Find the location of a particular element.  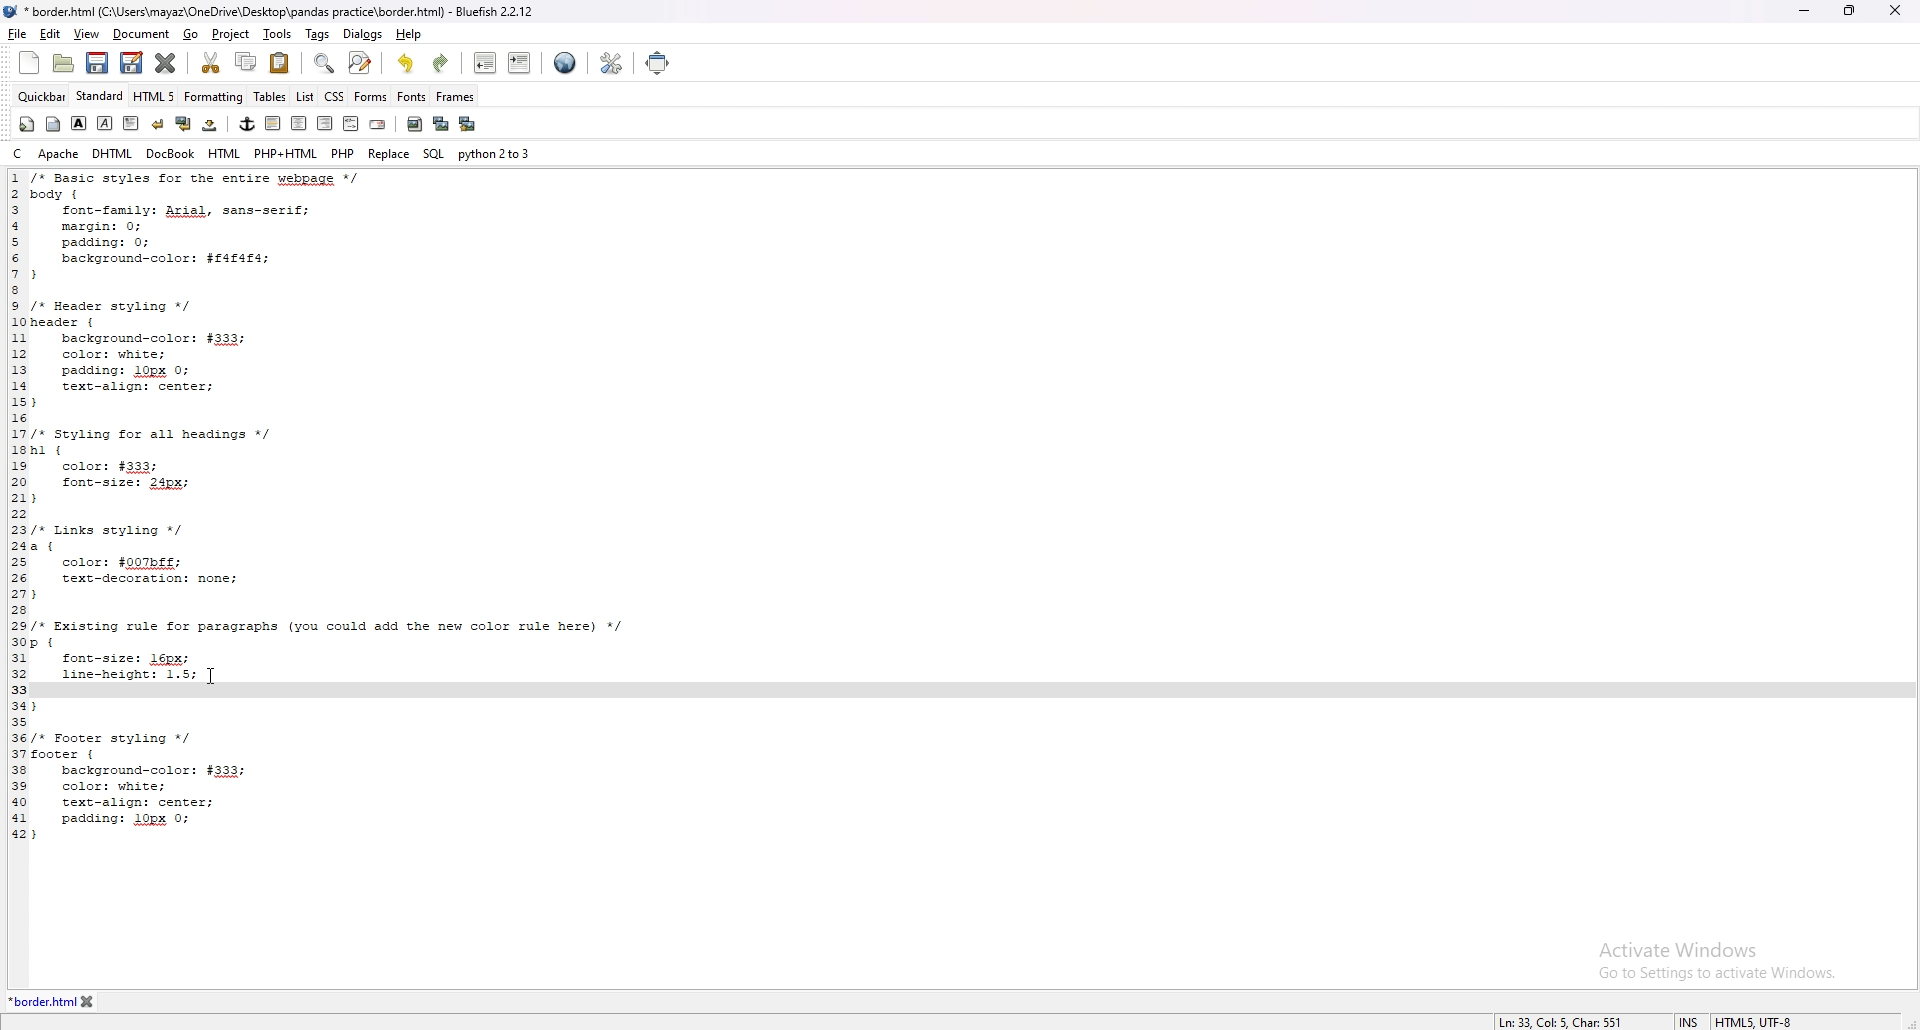

formatting is located at coordinates (214, 96).